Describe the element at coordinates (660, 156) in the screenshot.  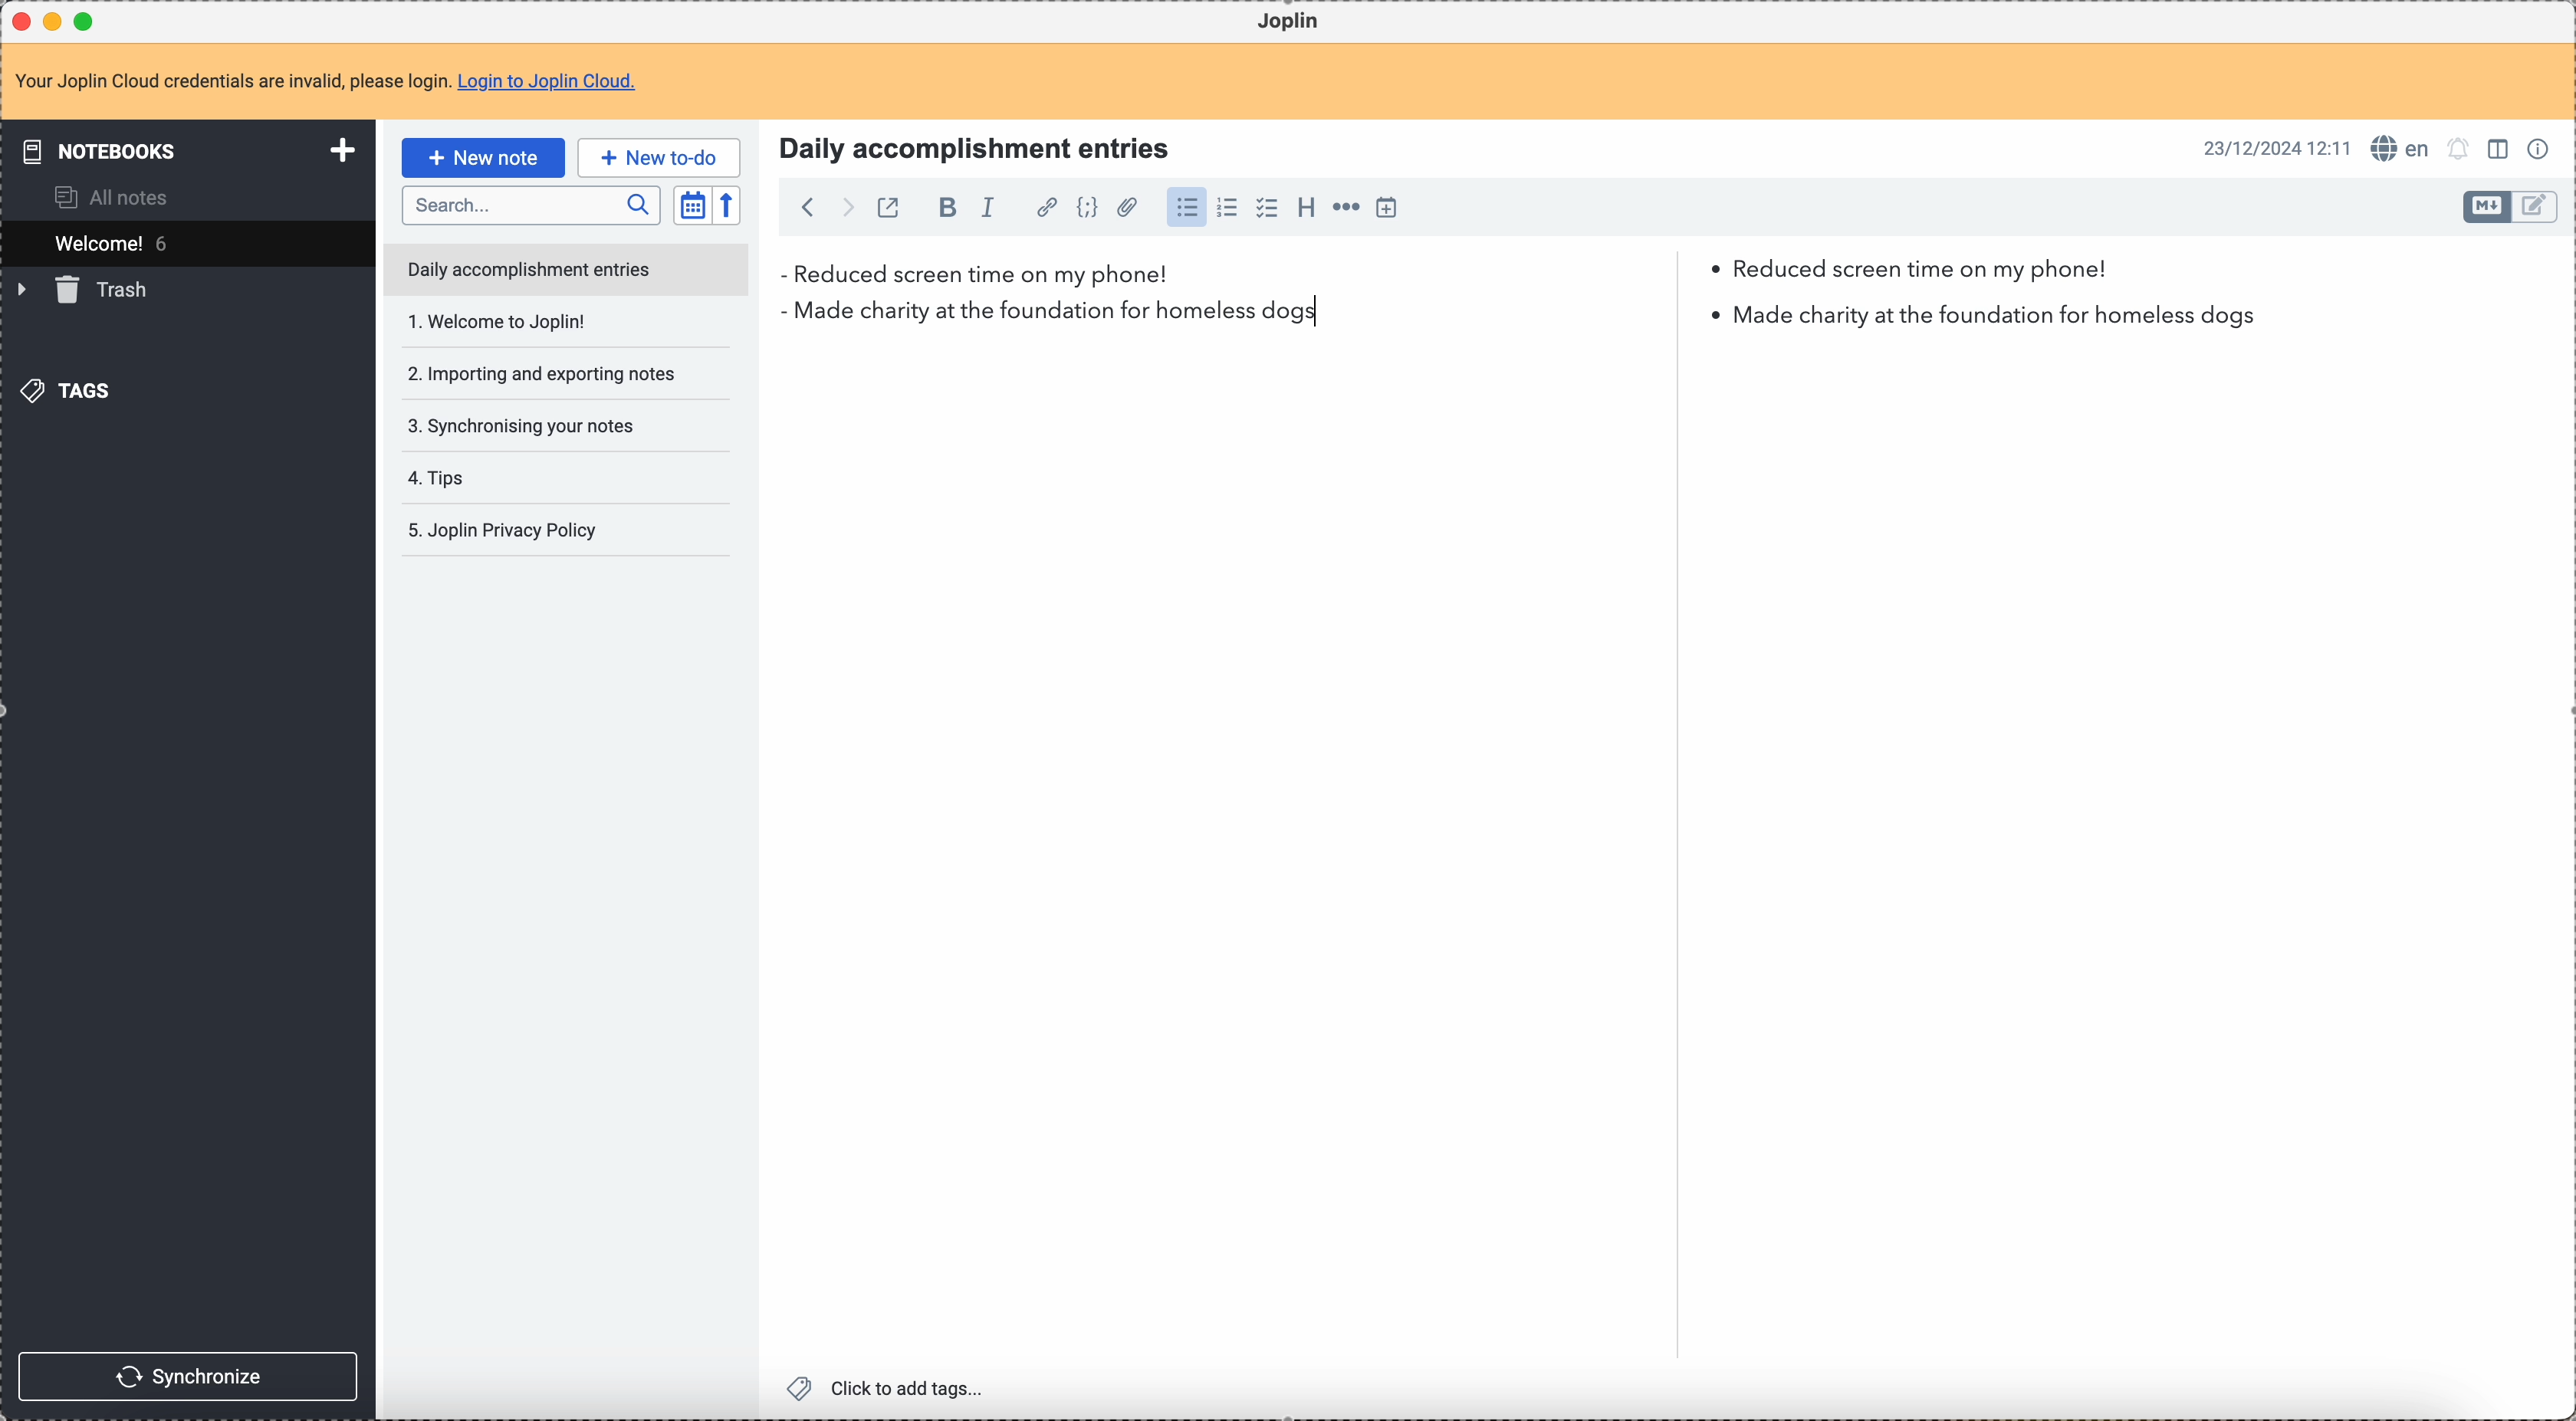
I see `new to-do` at that location.